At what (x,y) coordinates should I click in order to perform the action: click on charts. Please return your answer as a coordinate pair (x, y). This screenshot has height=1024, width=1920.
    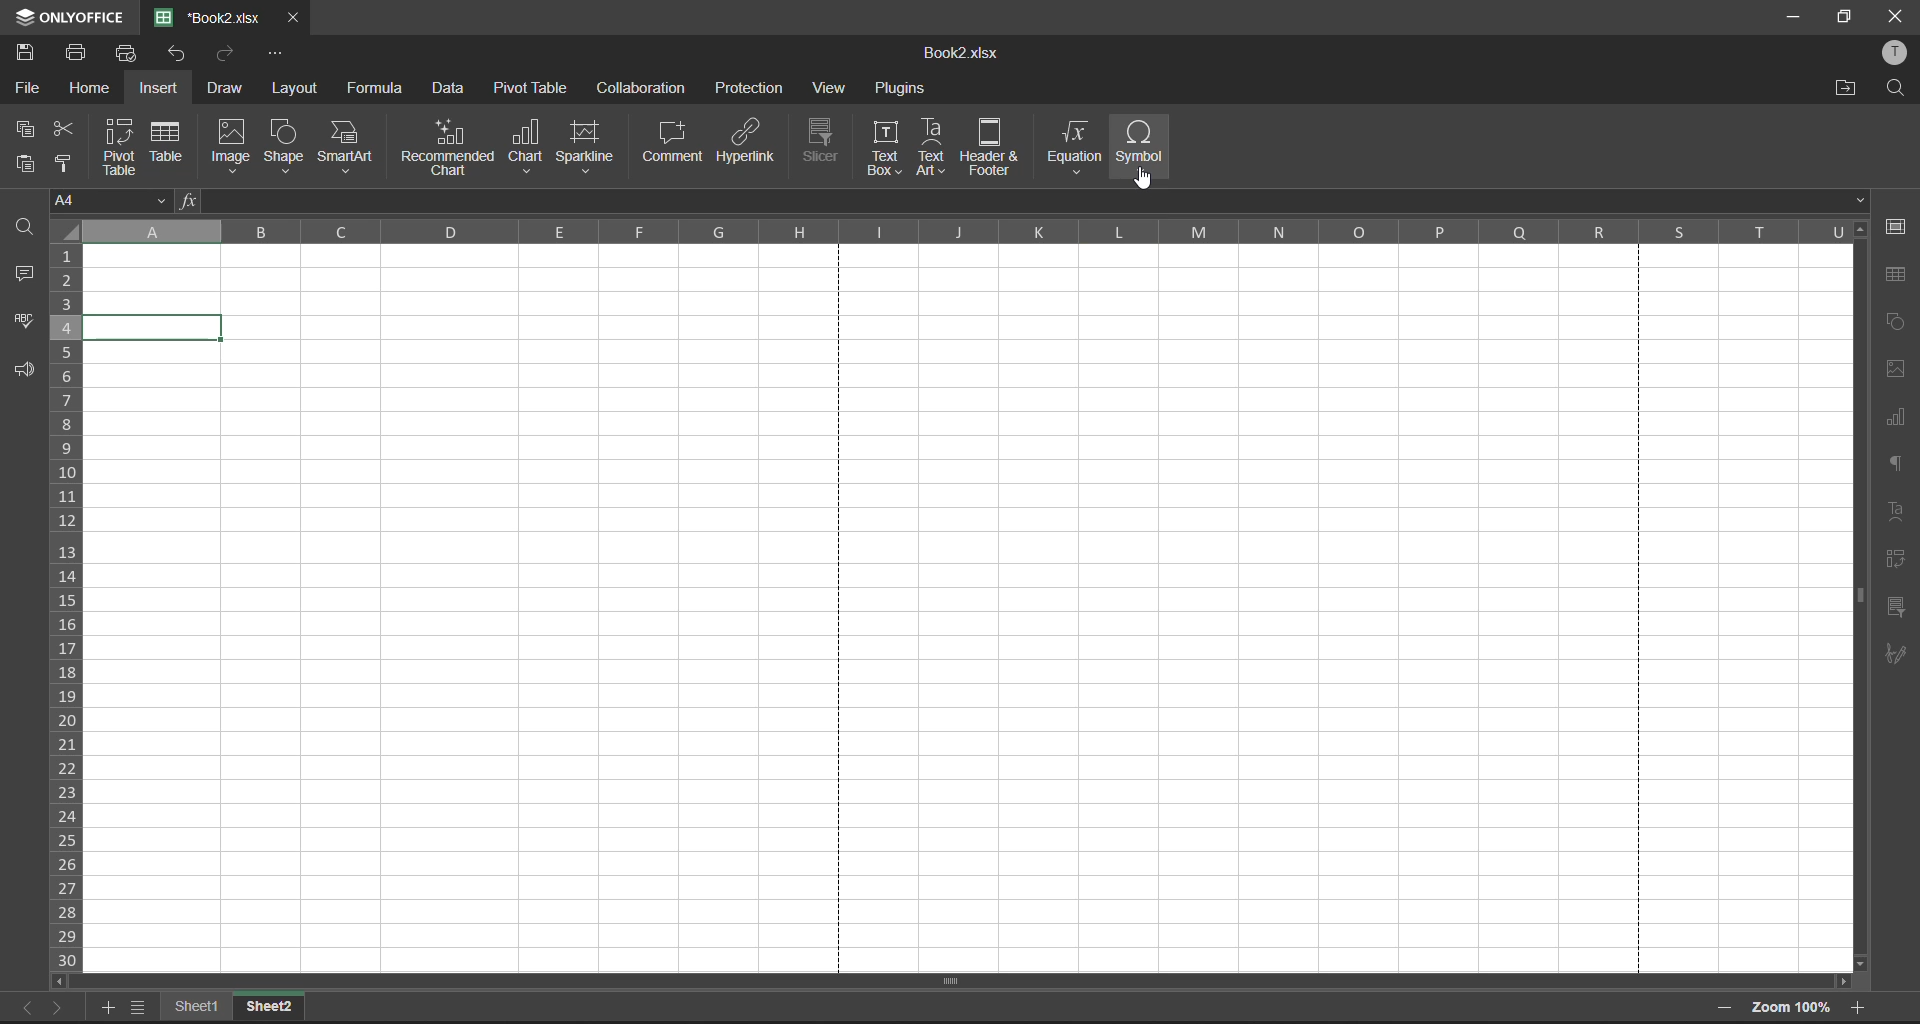
    Looking at the image, I should click on (1896, 419).